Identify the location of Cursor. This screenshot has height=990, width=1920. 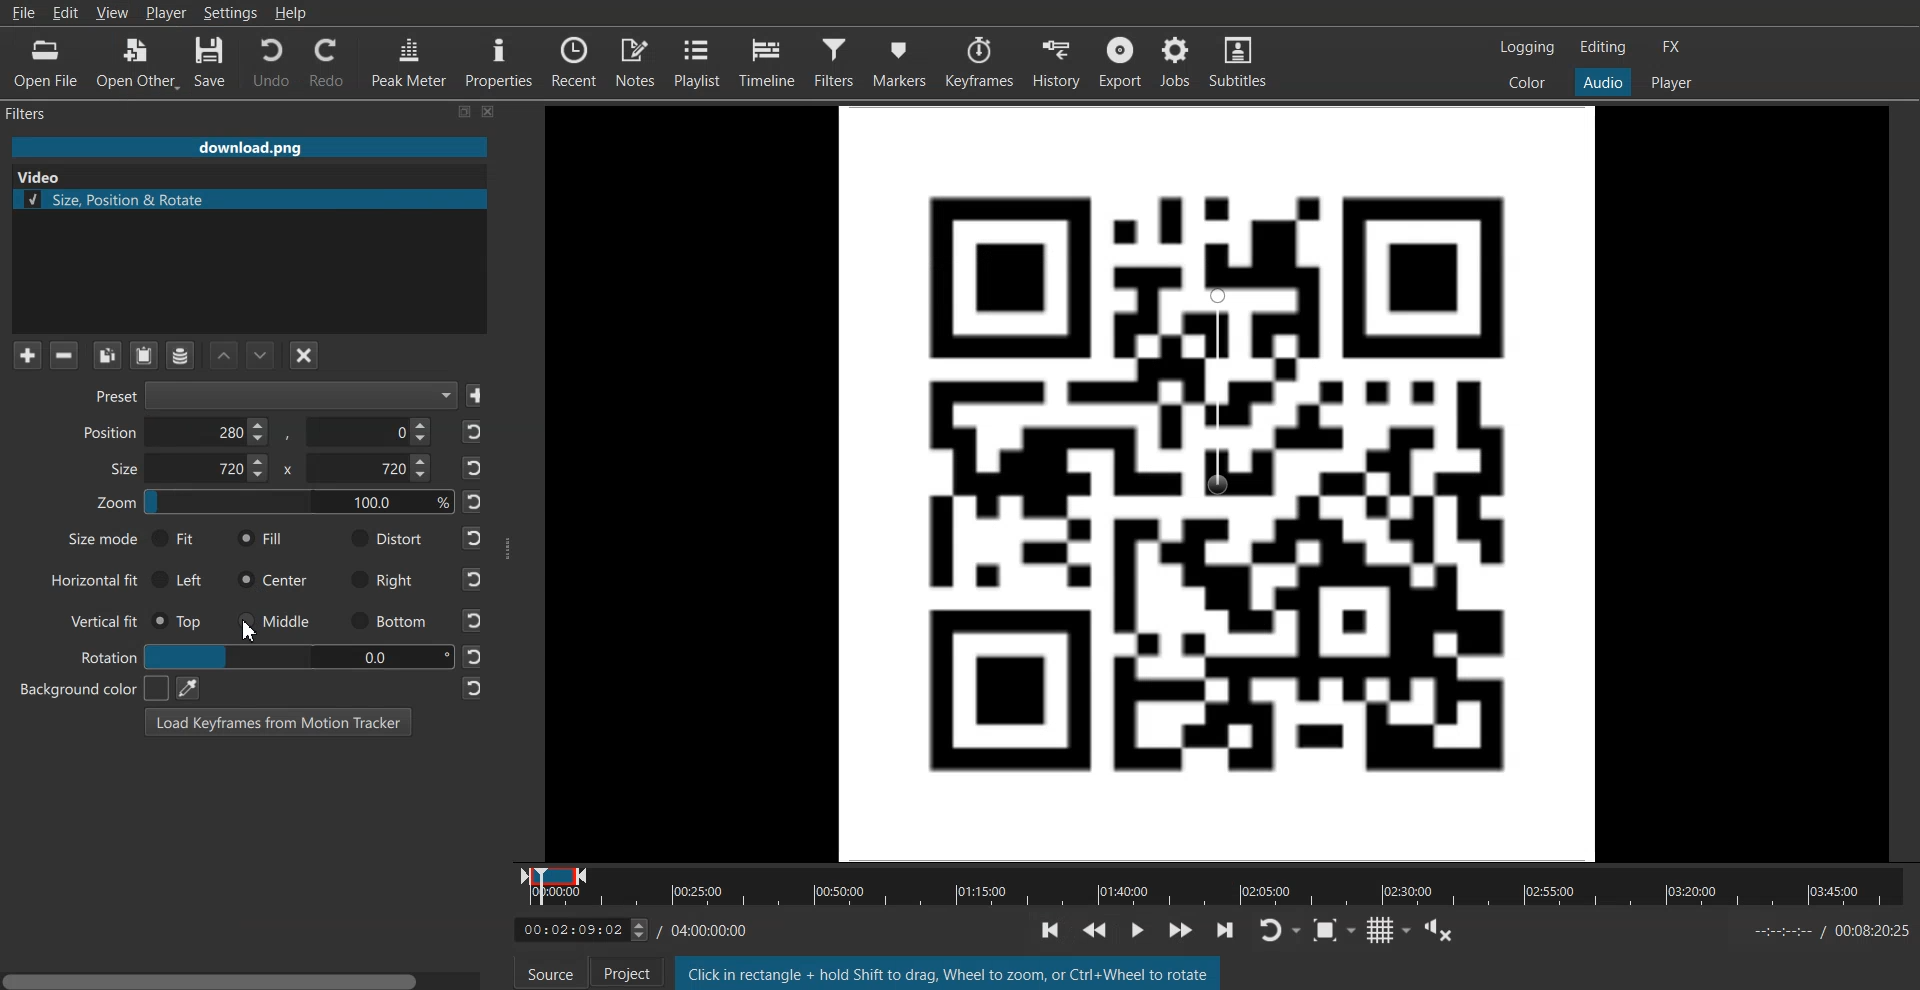
(250, 632).